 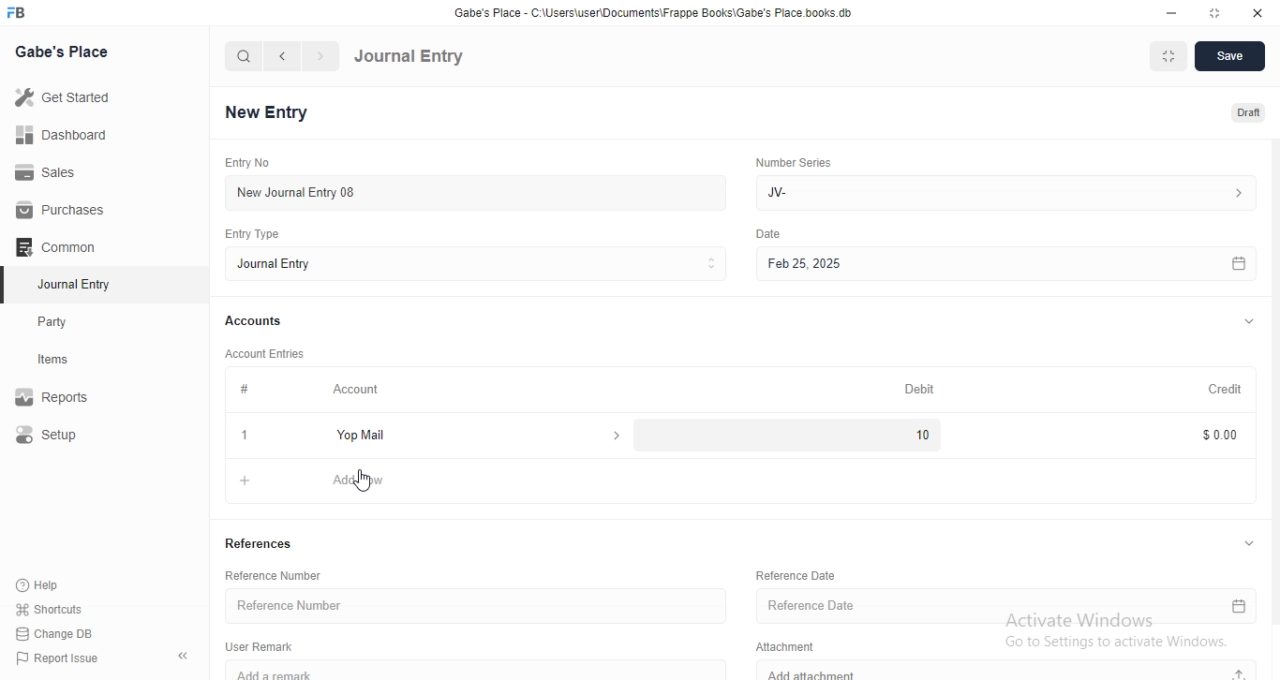 What do you see at coordinates (367, 480) in the screenshot?
I see `cursor` at bounding box center [367, 480].